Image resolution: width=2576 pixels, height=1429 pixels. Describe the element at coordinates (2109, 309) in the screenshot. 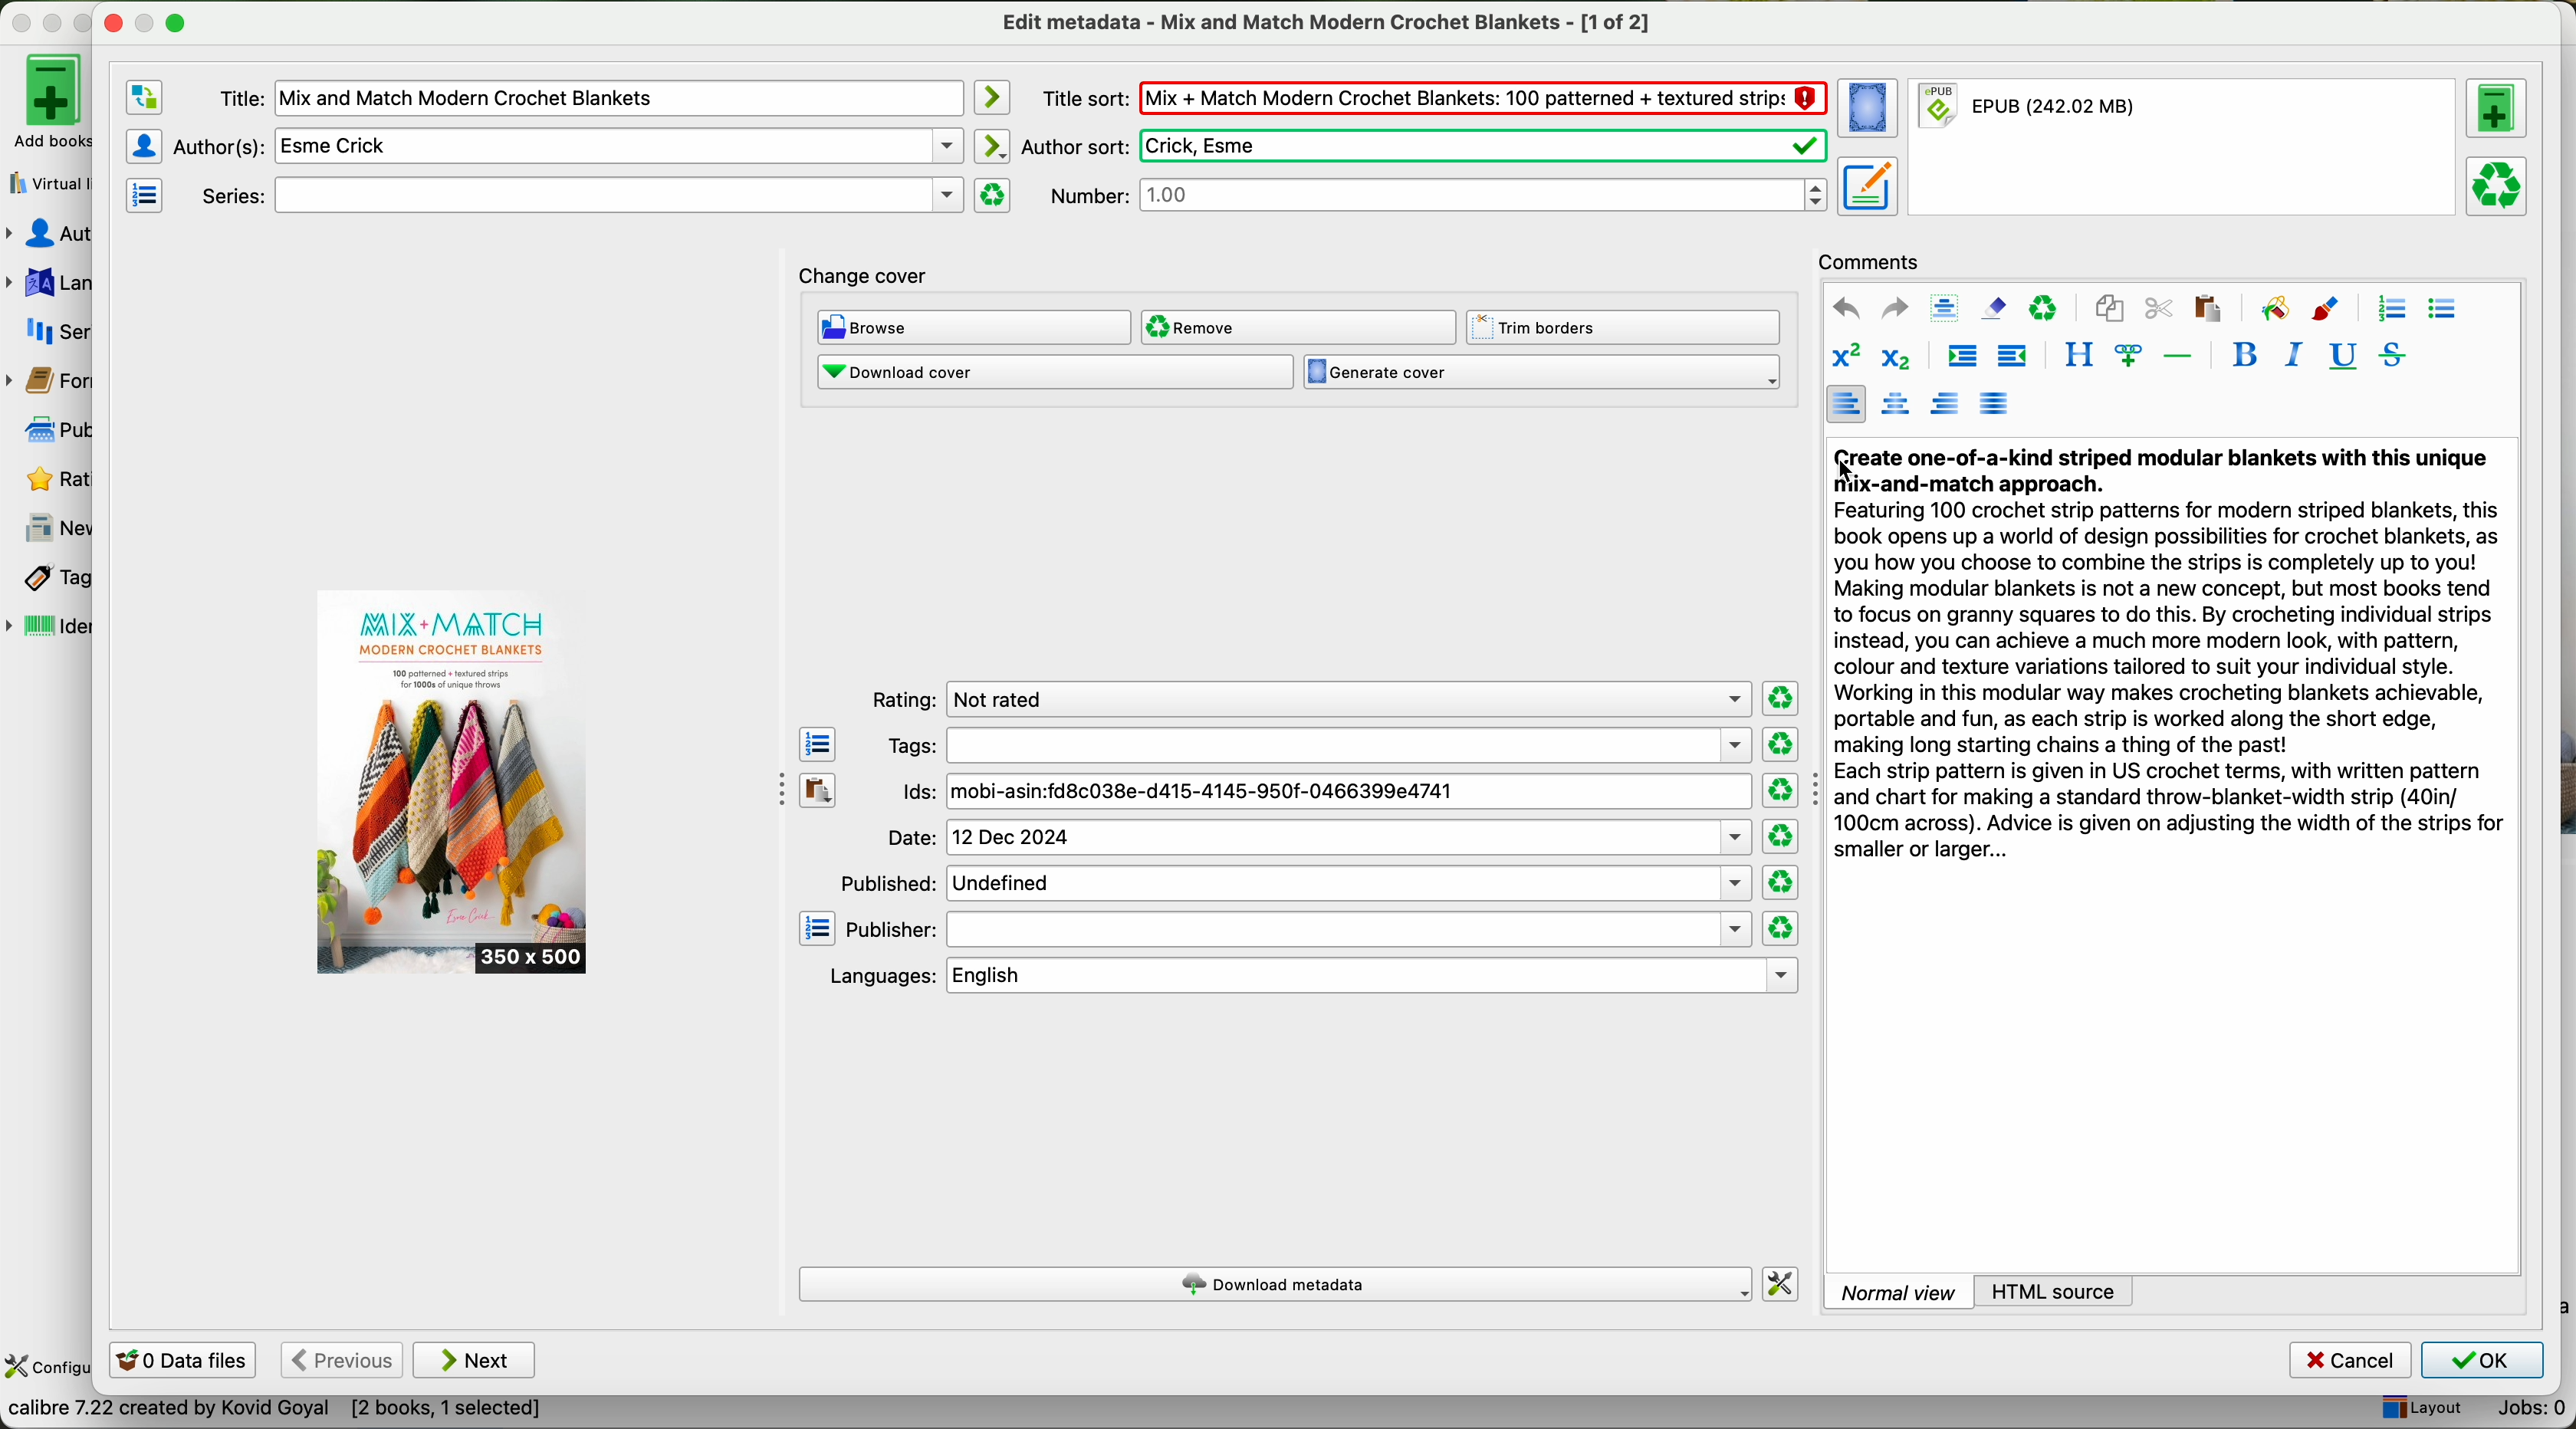

I see `copy` at that location.